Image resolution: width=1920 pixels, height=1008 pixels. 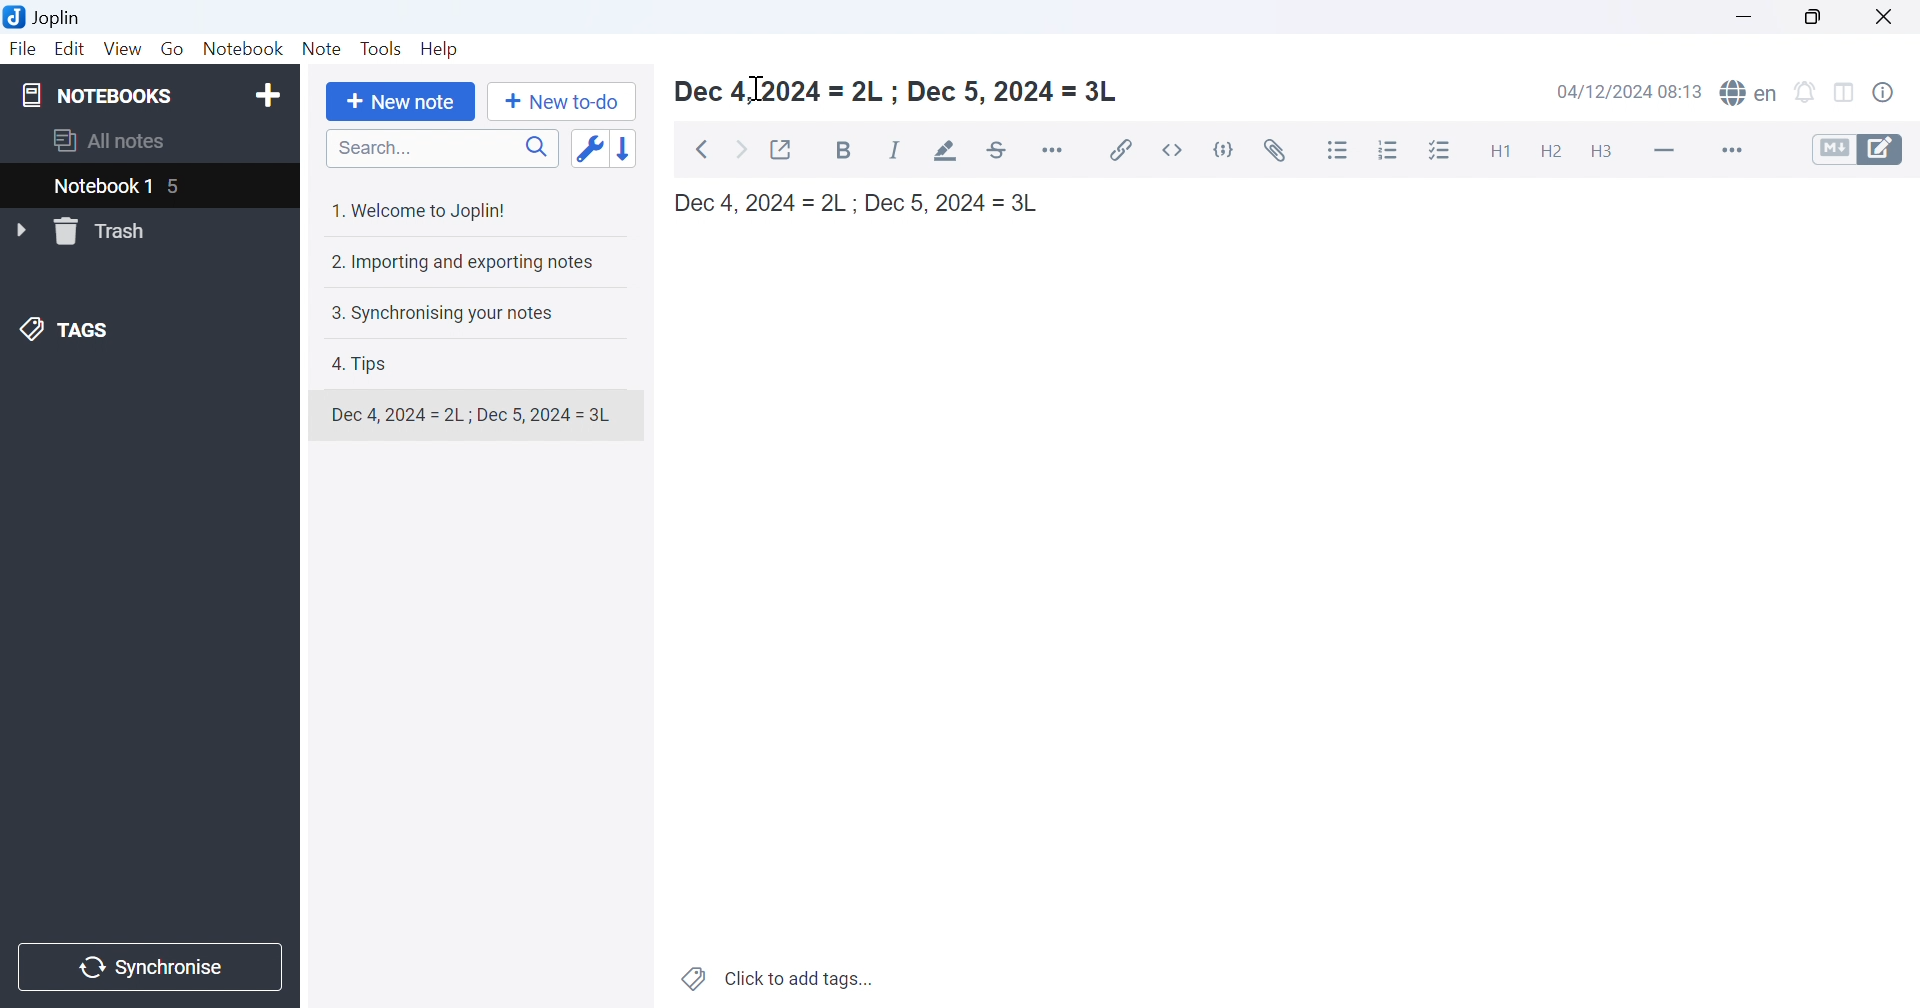 What do you see at coordinates (71, 50) in the screenshot?
I see `Edit` at bounding box center [71, 50].